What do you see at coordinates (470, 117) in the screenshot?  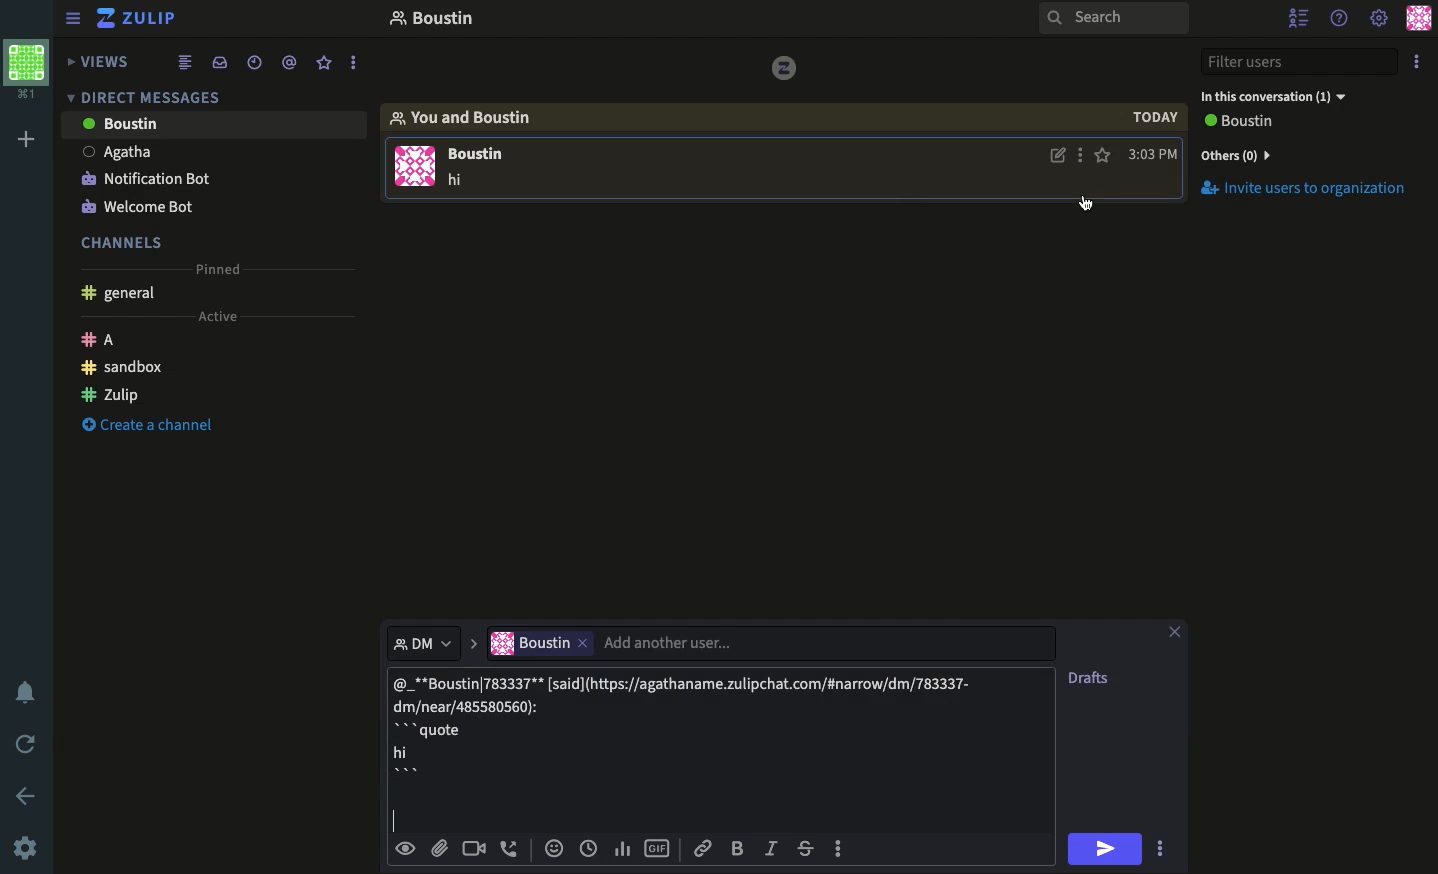 I see `You and user` at bounding box center [470, 117].